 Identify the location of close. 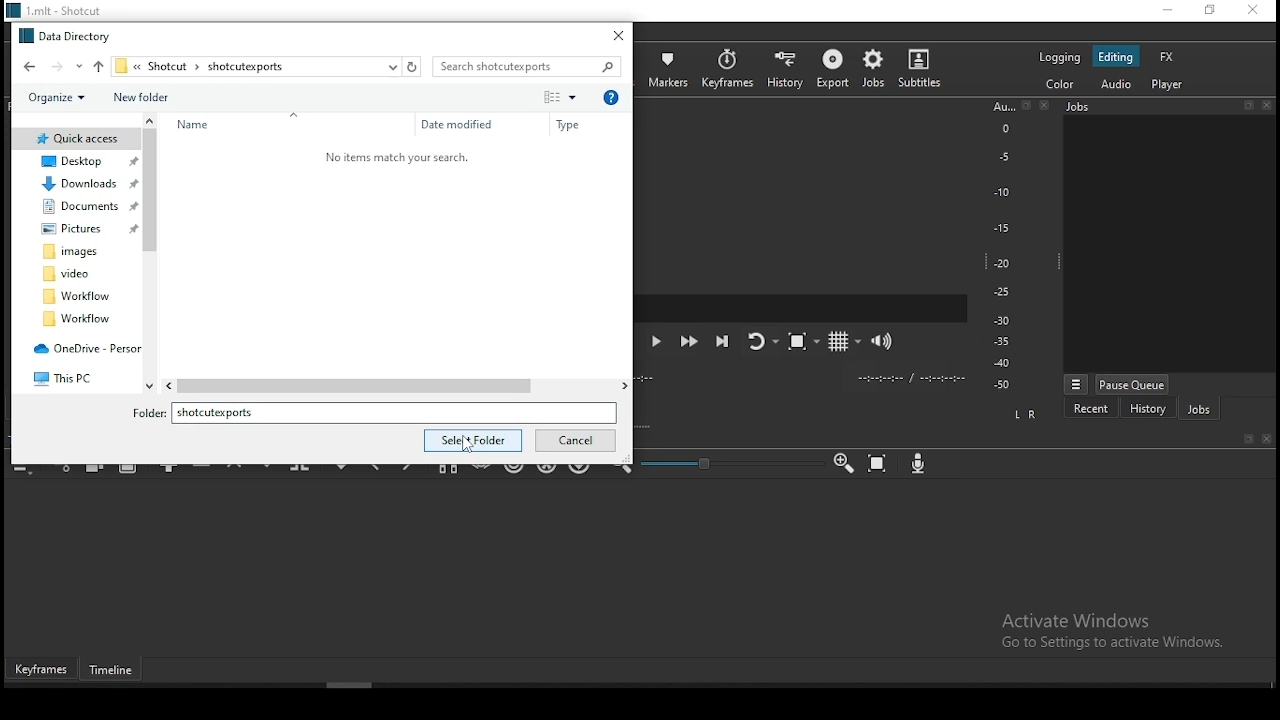
(1268, 440).